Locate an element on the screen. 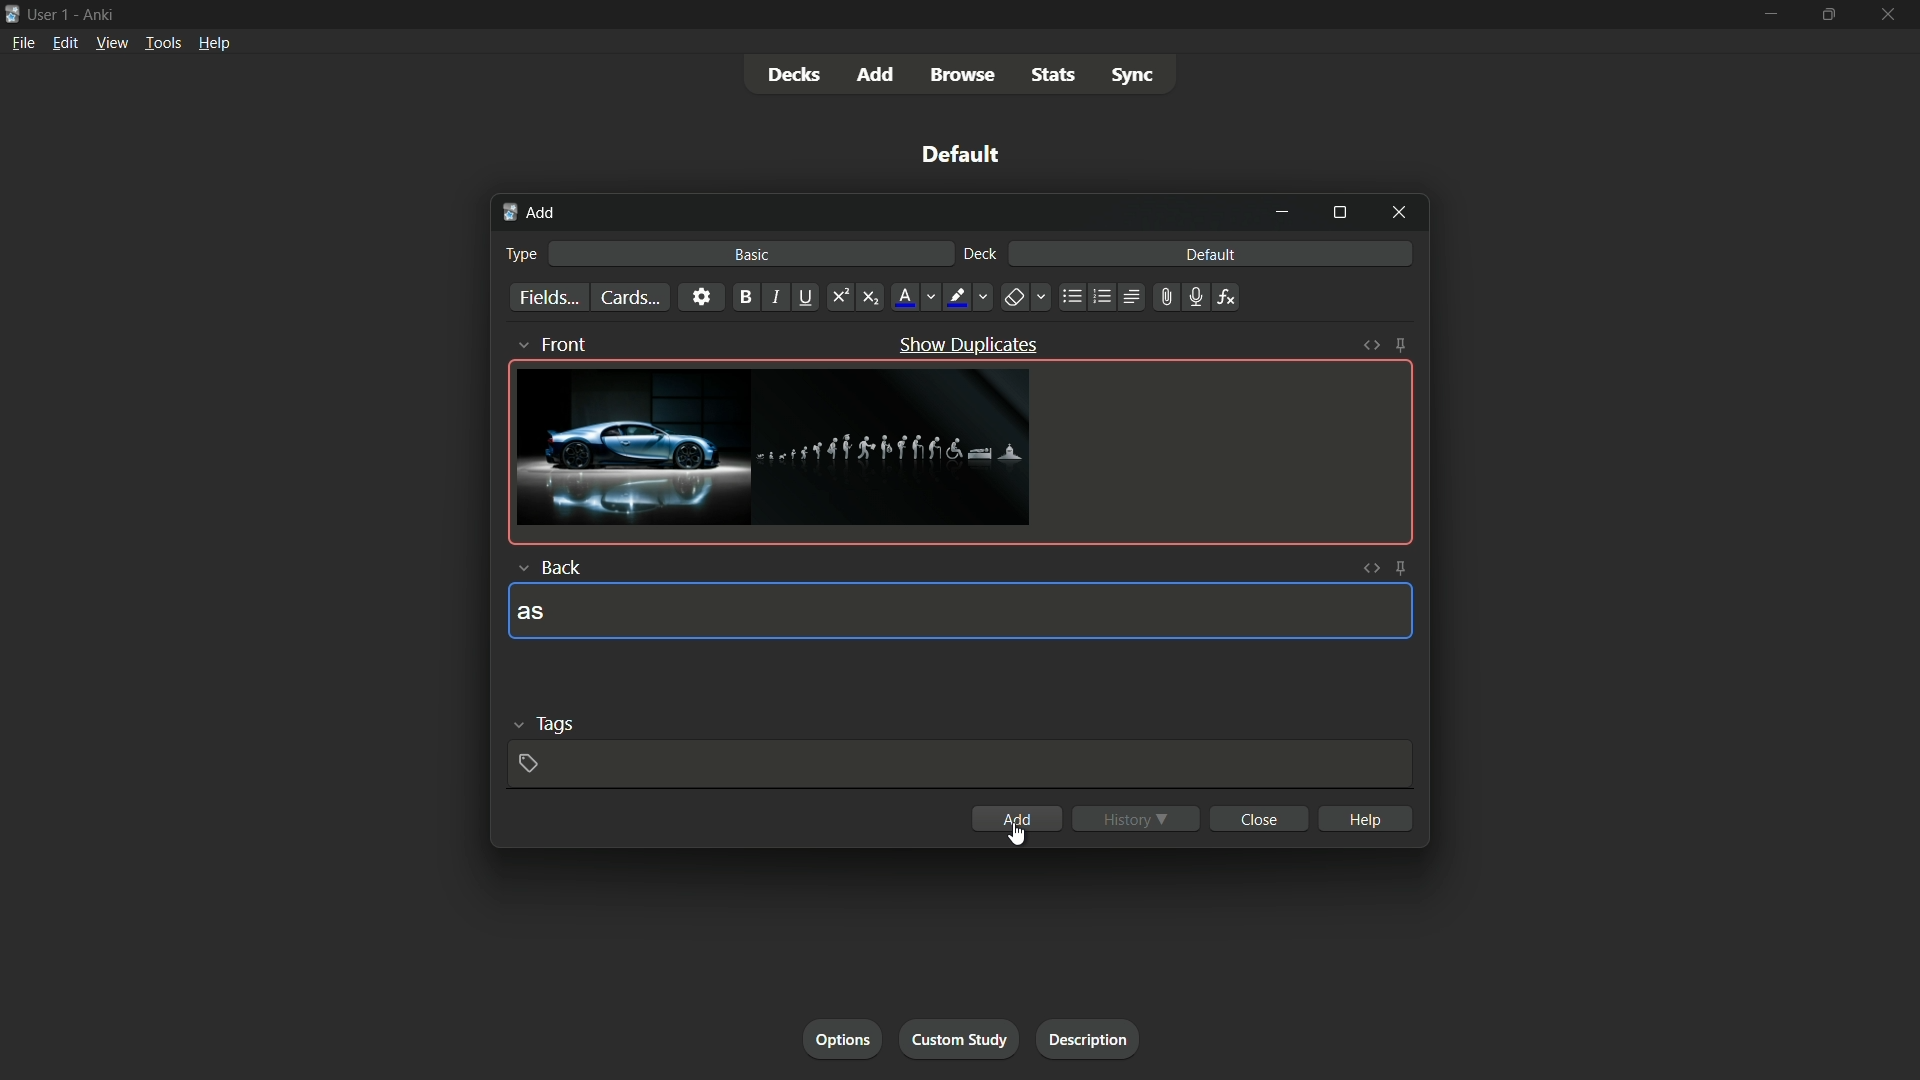 This screenshot has width=1920, height=1080. basic is located at coordinates (753, 256).